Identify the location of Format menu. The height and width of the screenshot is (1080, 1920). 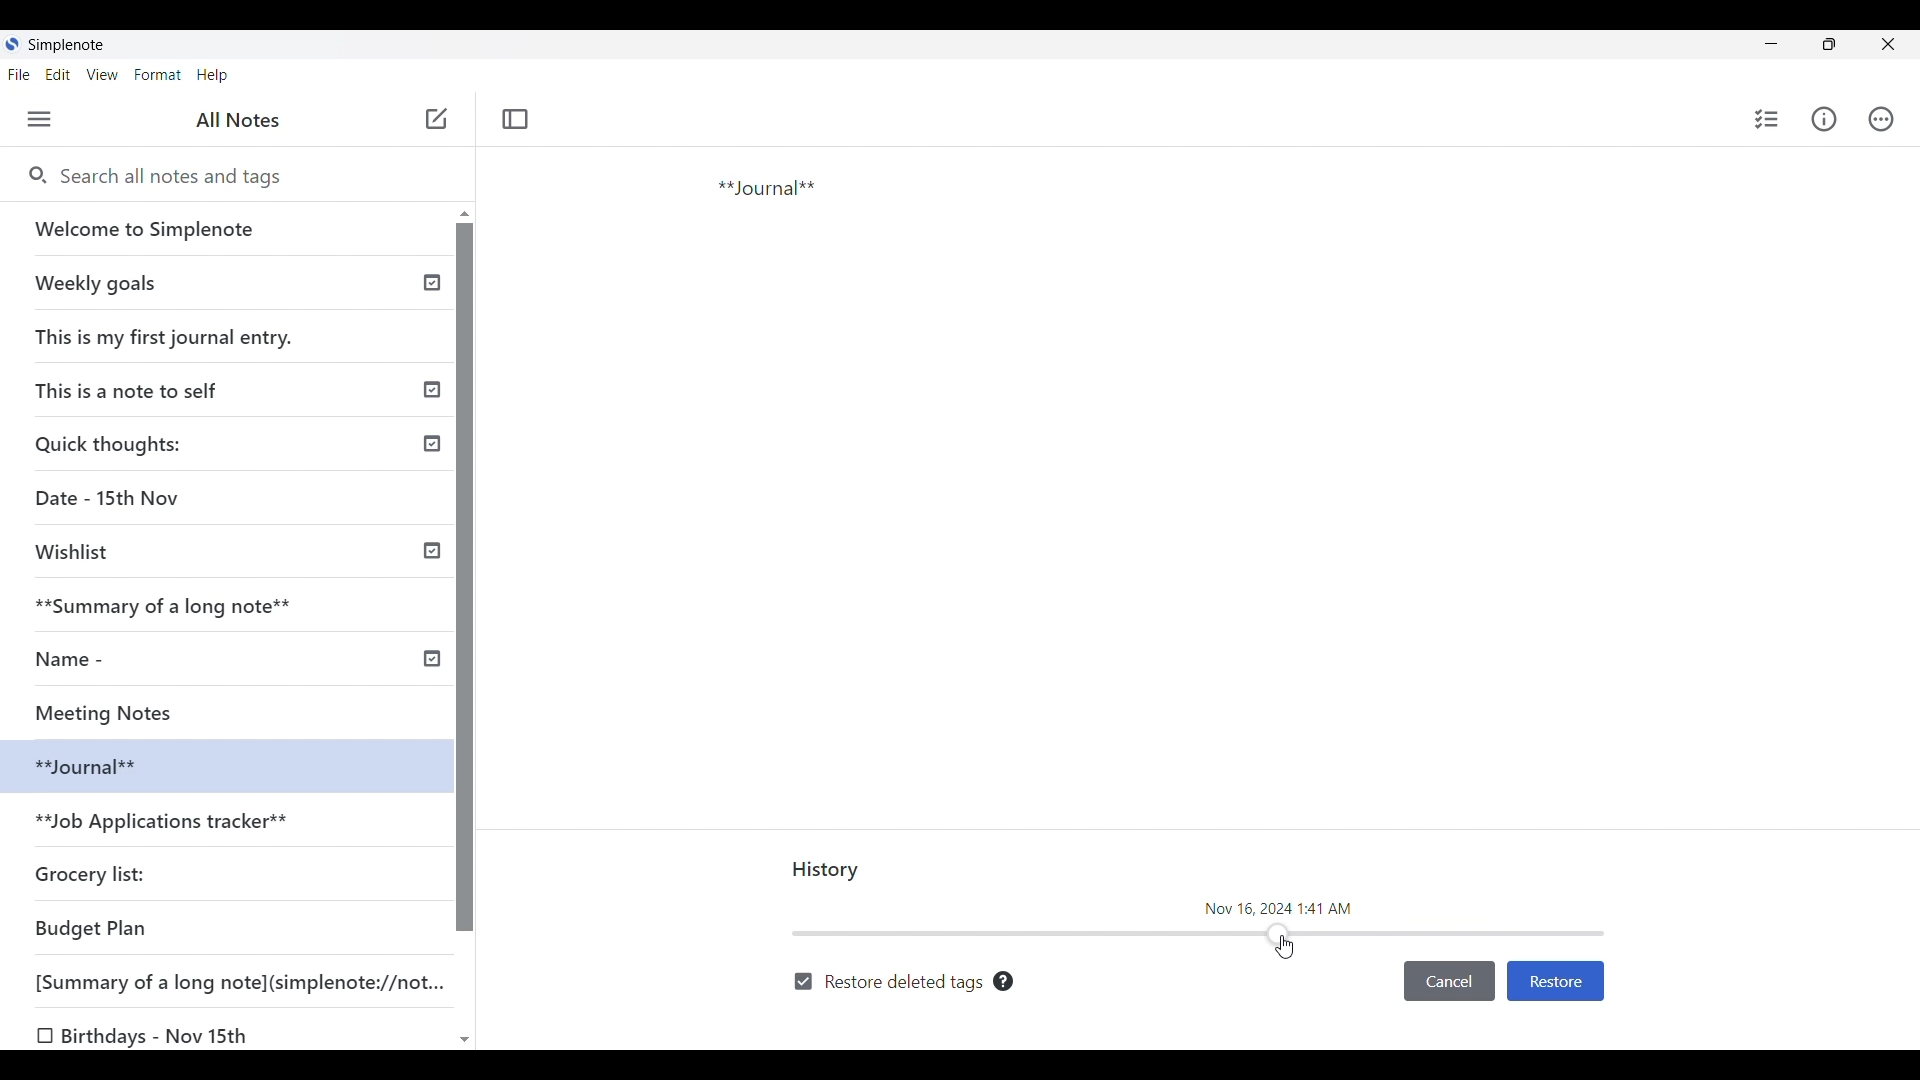
(159, 75).